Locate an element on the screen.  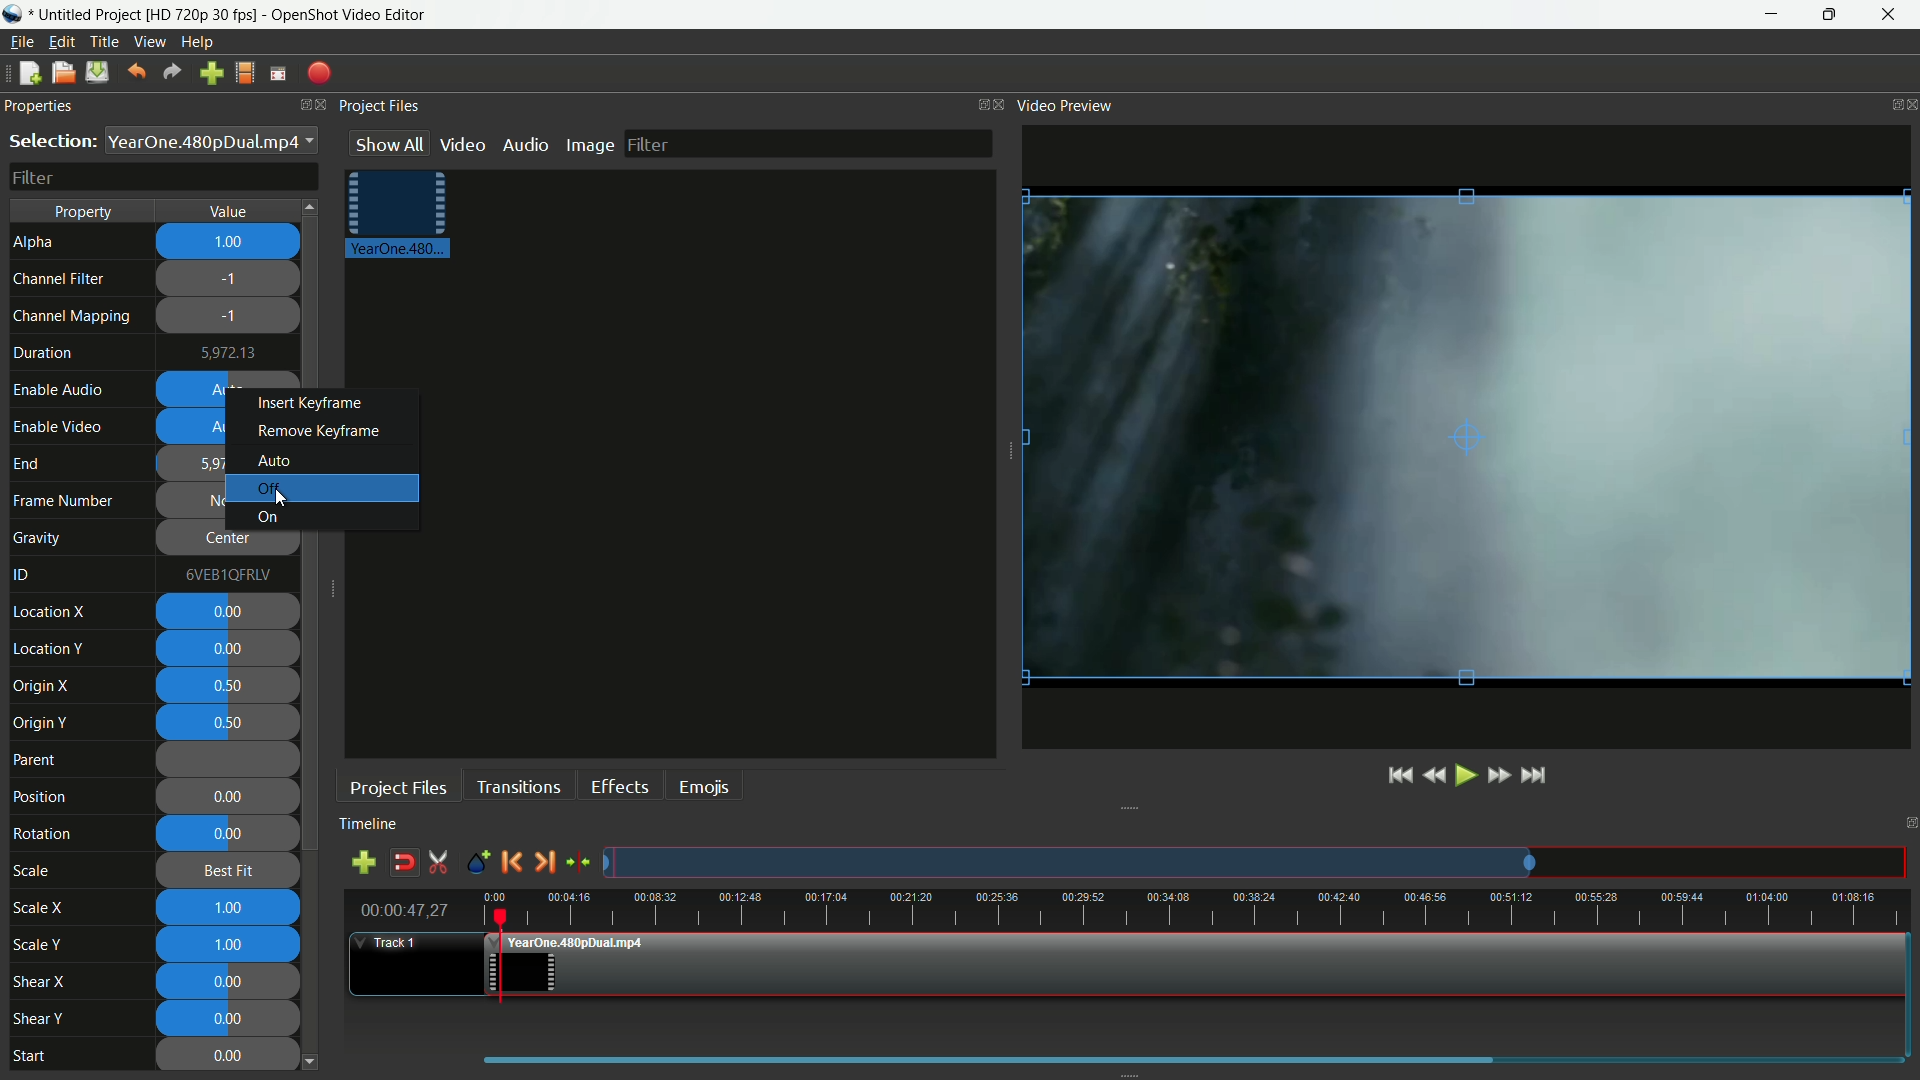
gravity is located at coordinates (39, 536).